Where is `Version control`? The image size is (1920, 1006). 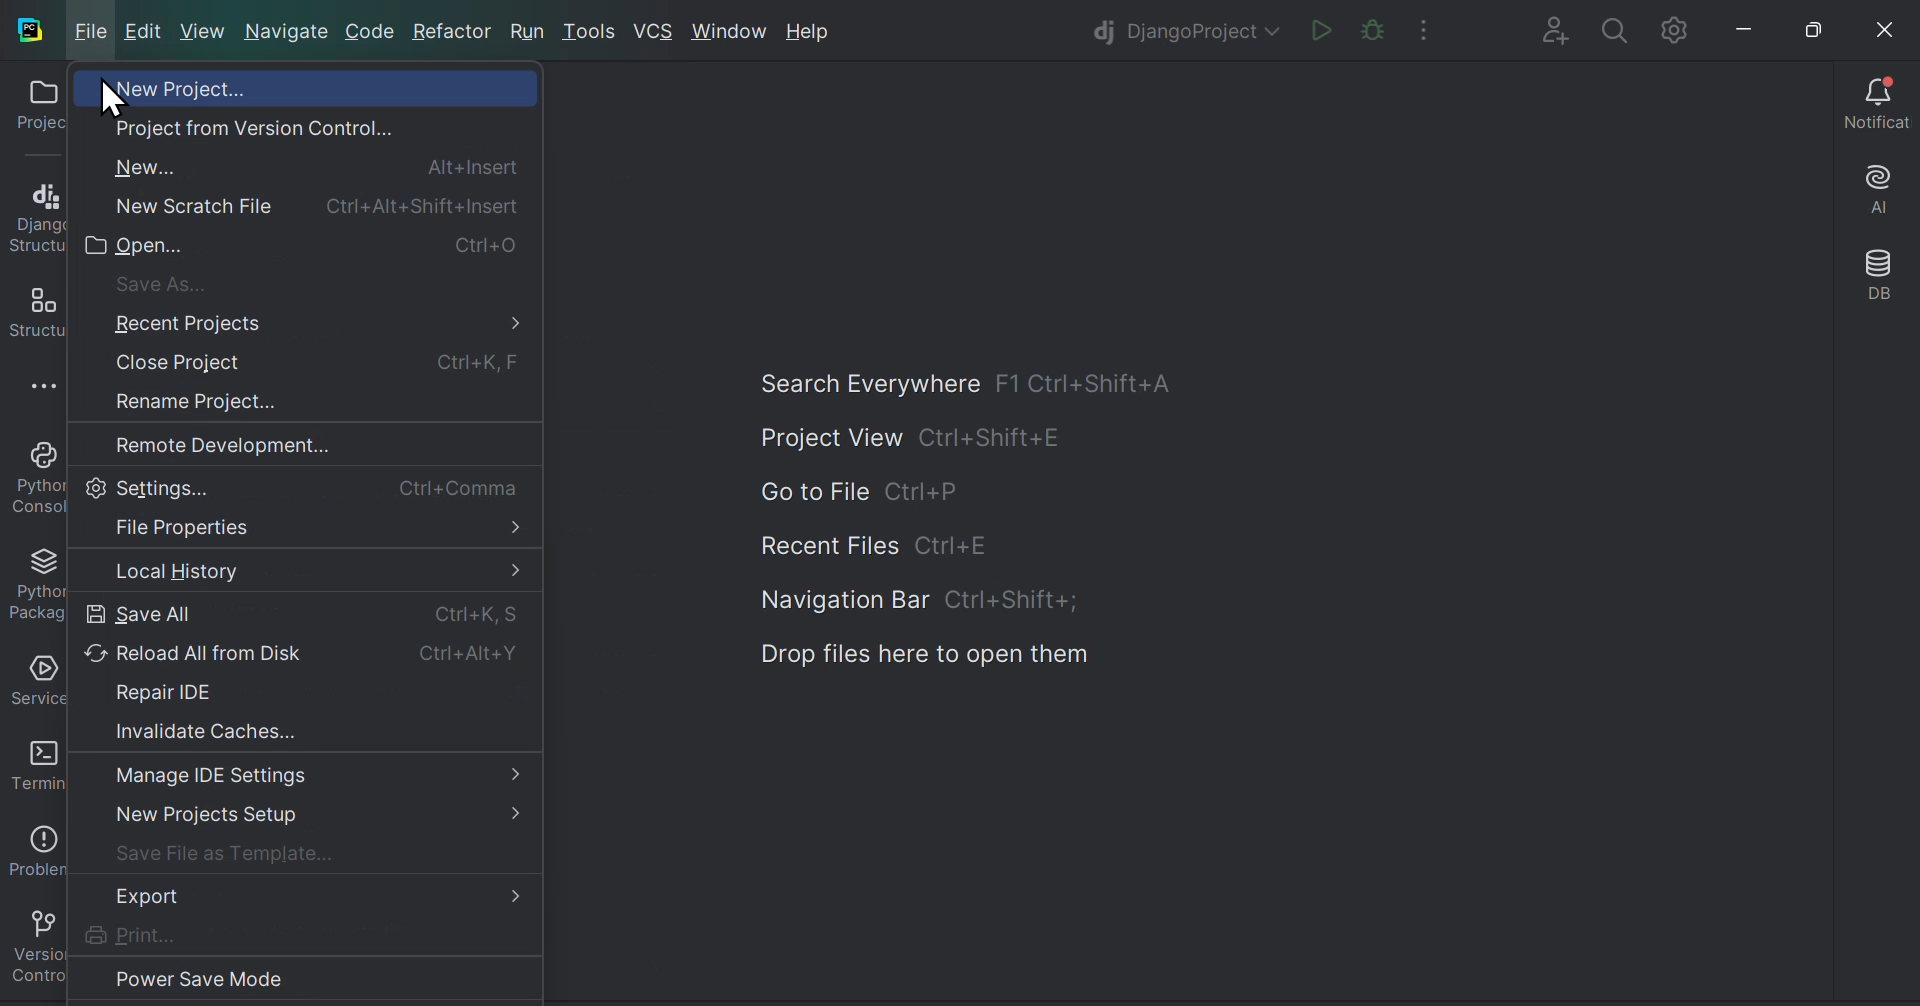
Version control is located at coordinates (38, 948).